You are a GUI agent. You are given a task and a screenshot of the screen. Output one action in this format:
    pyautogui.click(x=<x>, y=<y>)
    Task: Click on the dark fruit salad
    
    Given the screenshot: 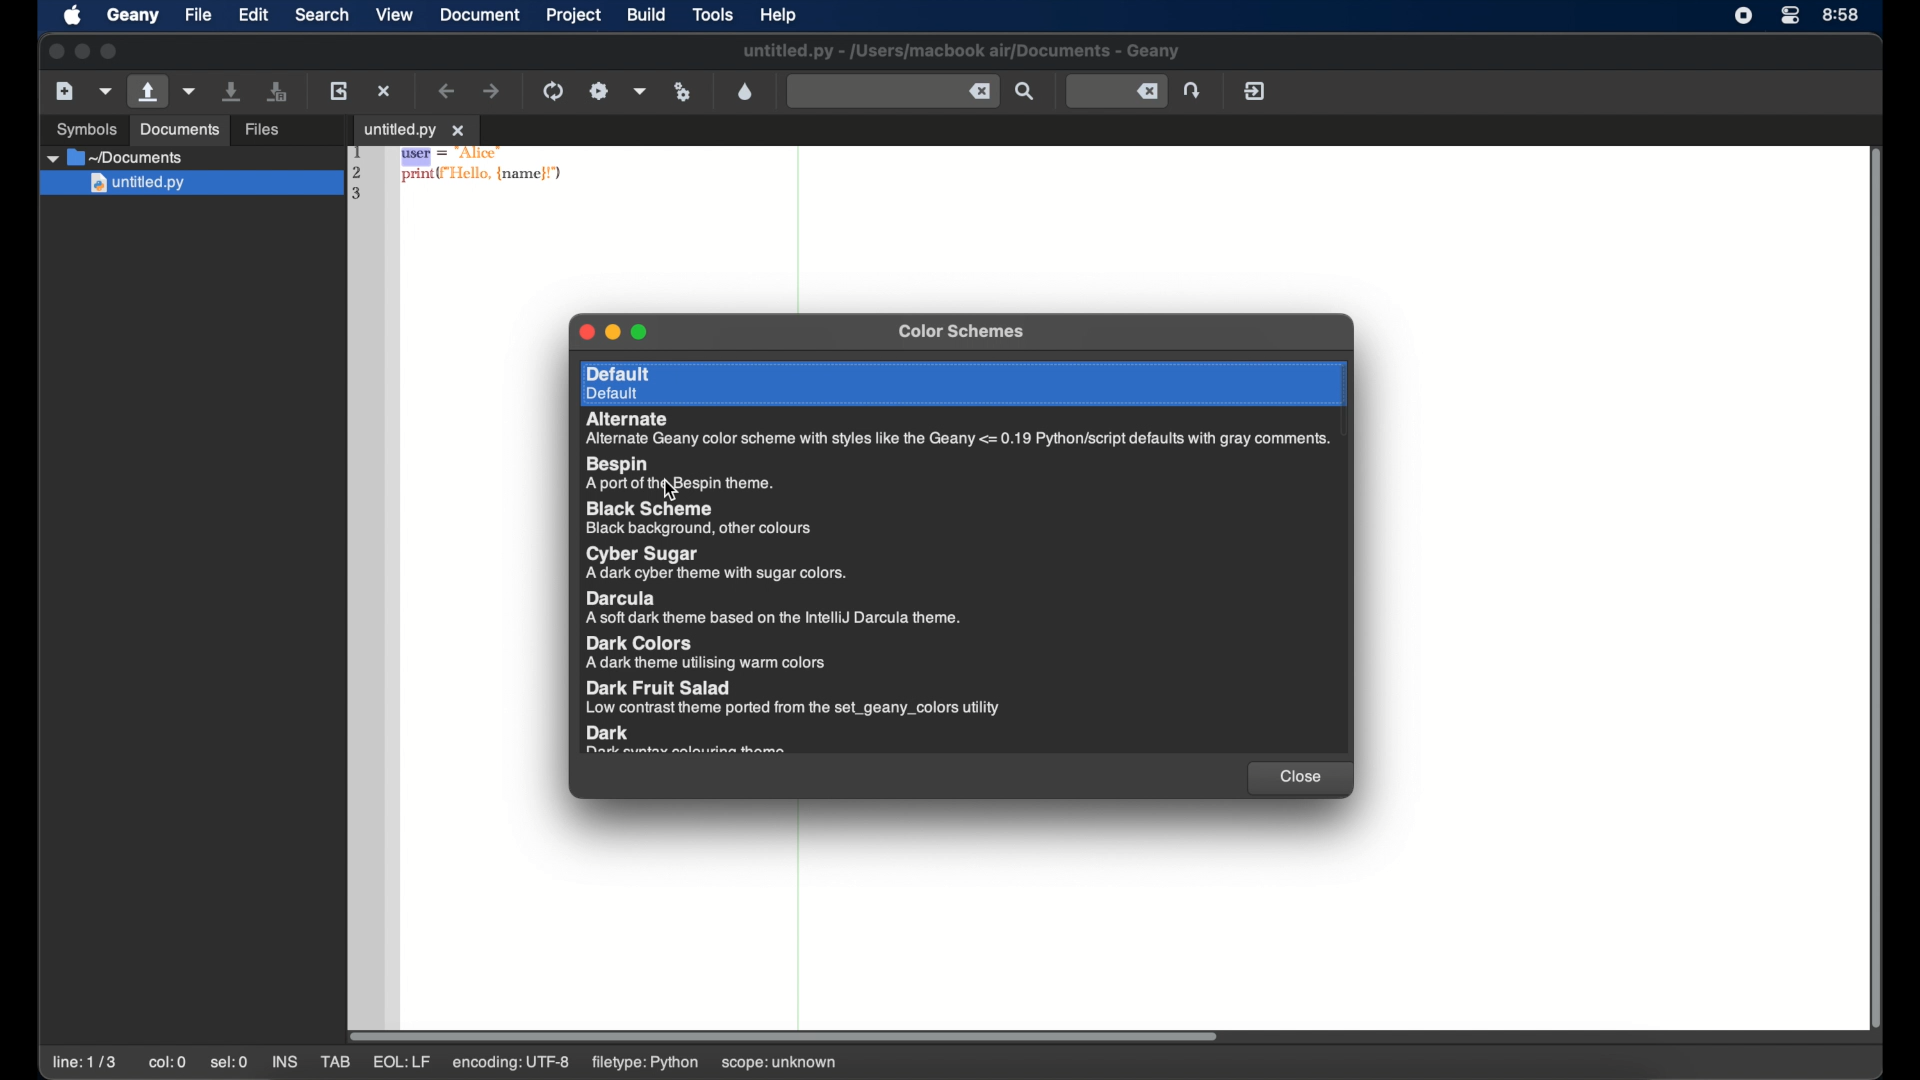 What is the action you would take?
    pyautogui.click(x=794, y=698)
    